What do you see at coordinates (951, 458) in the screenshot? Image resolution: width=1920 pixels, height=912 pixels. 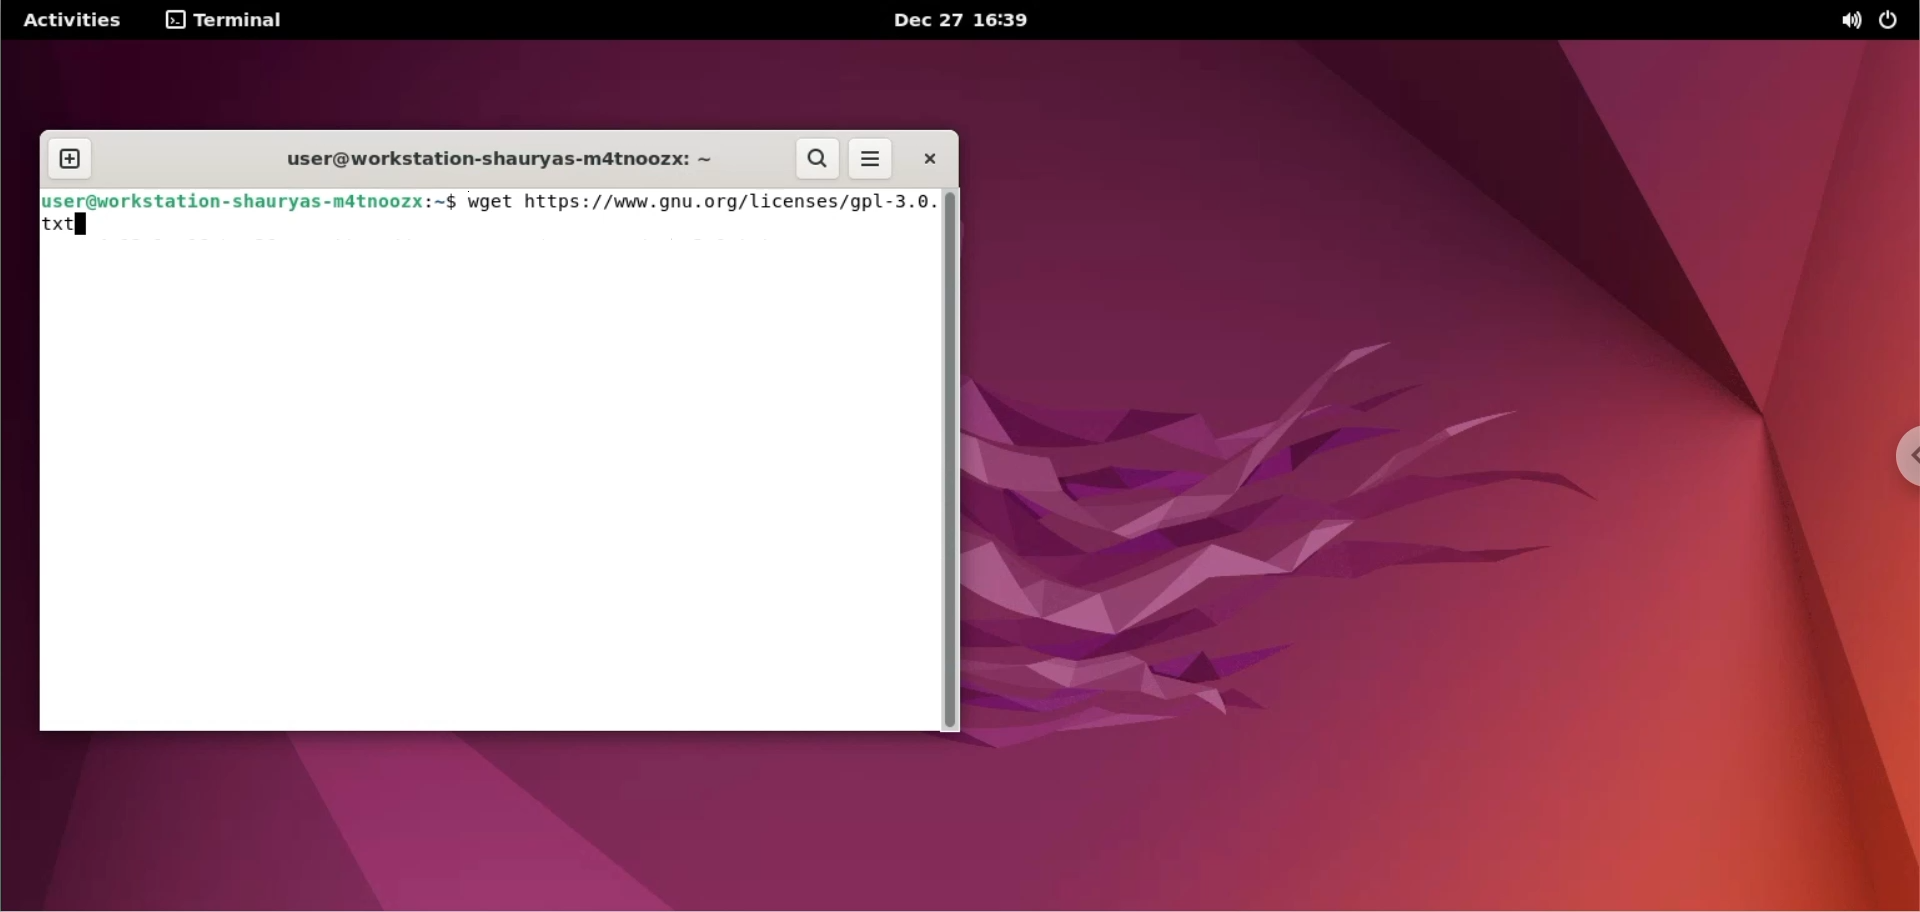 I see `scroll bar` at bounding box center [951, 458].